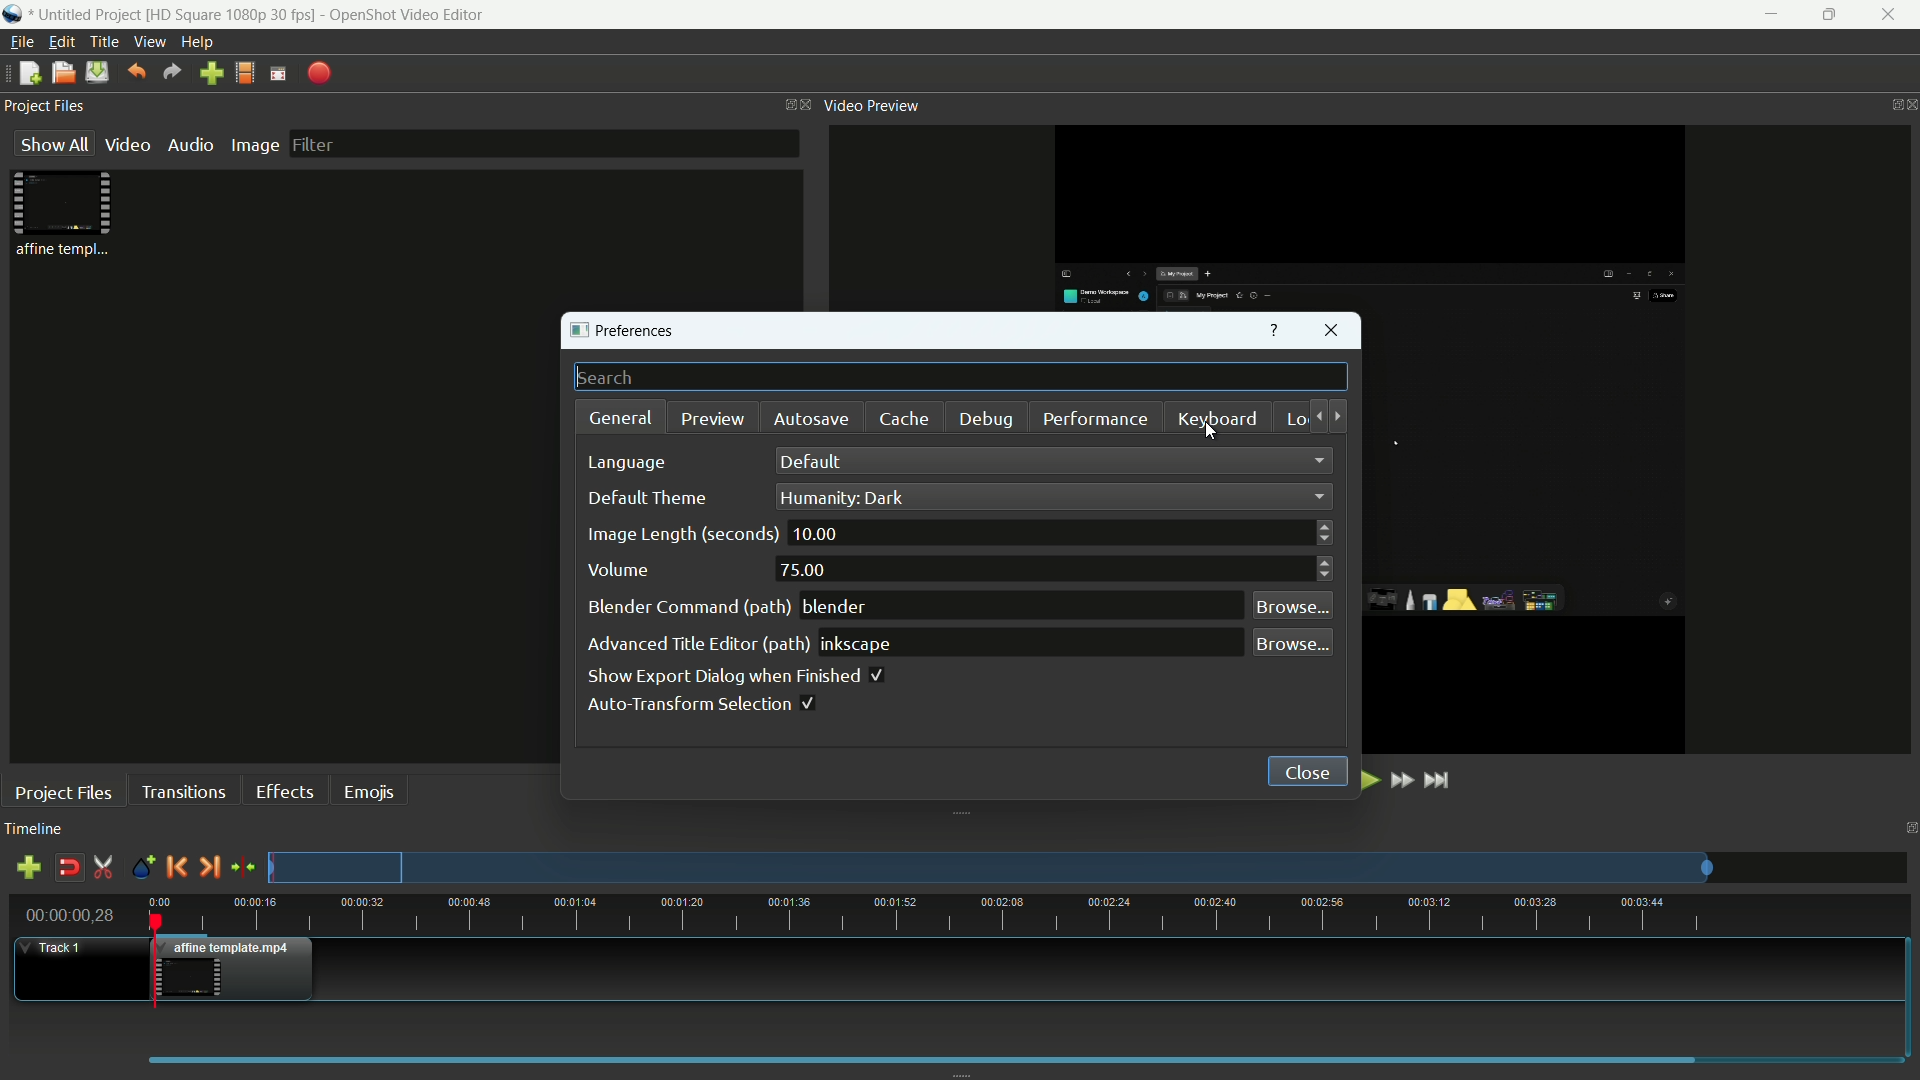  What do you see at coordinates (104, 41) in the screenshot?
I see `title menu` at bounding box center [104, 41].